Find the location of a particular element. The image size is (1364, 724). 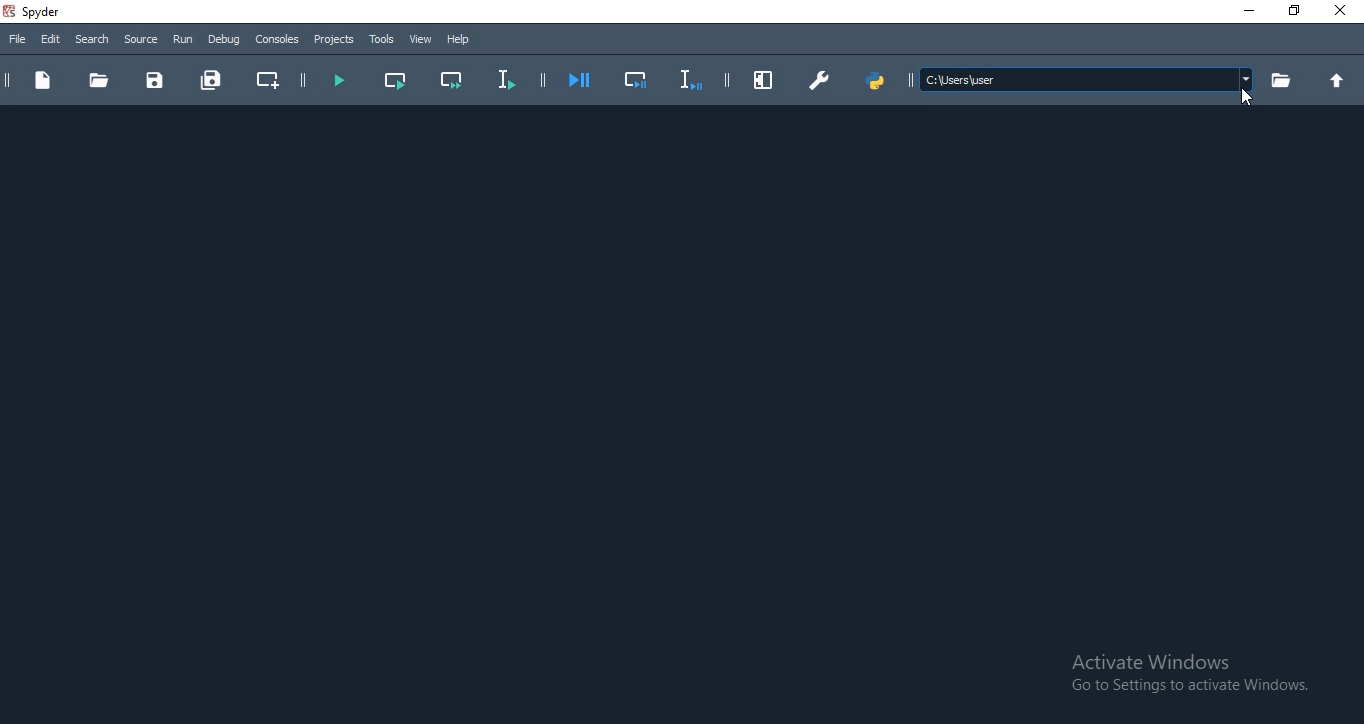

View is located at coordinates (422, 39).